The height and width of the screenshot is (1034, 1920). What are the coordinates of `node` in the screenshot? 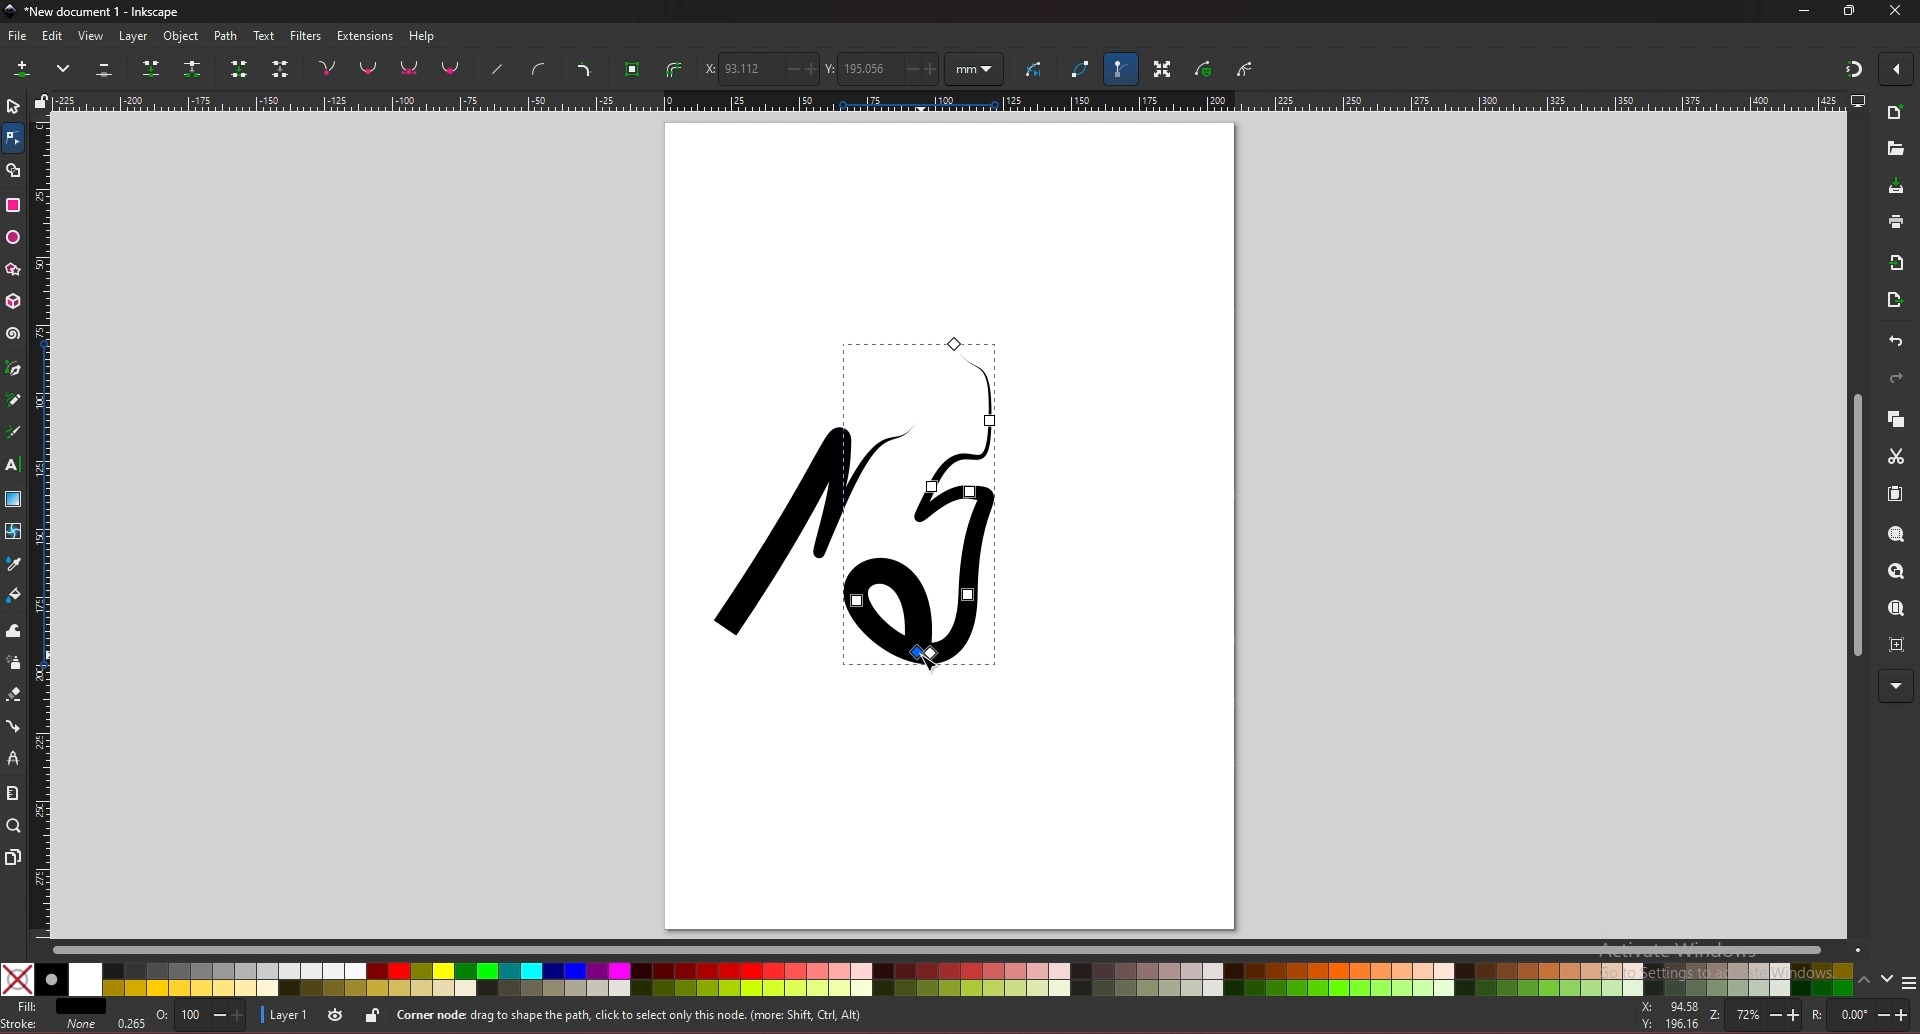 It's located at (12, 137).